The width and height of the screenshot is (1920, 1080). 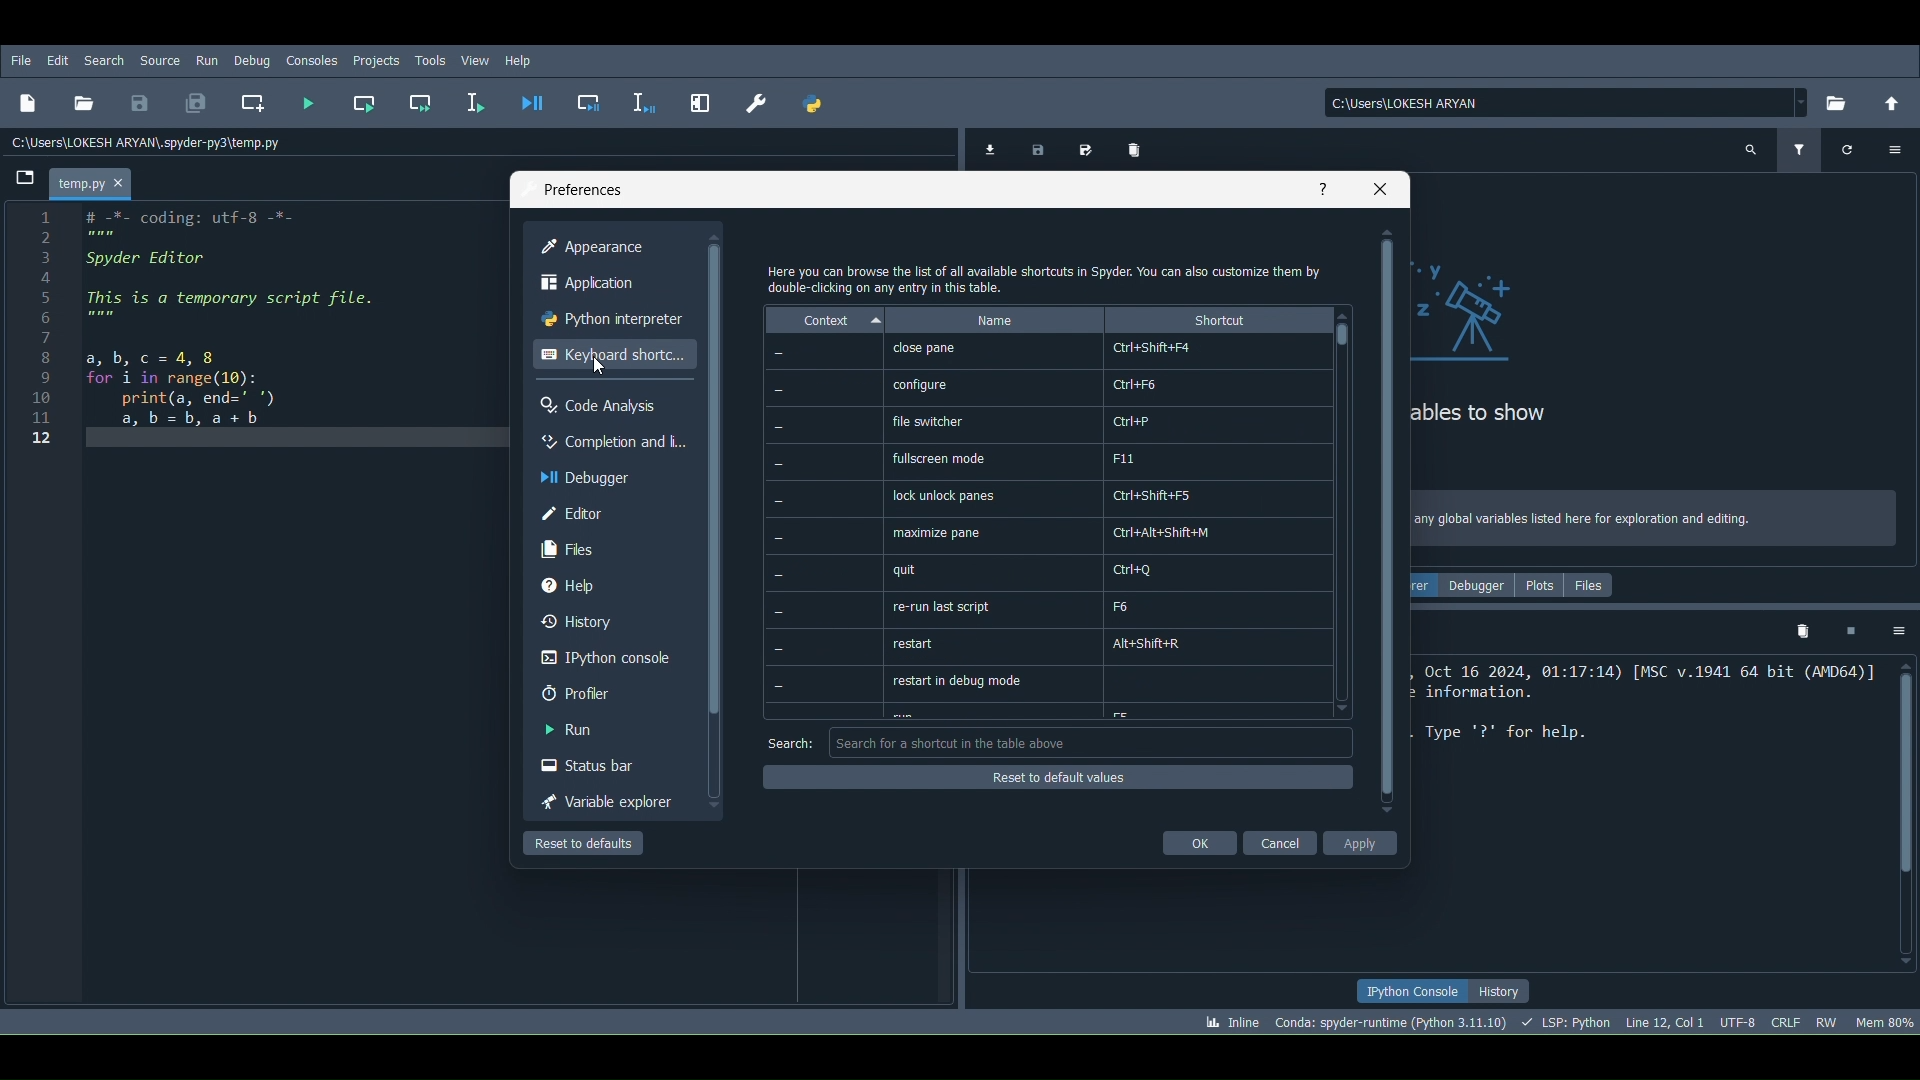 I want to click on Remove all variables, so click(x=1804, y=632).